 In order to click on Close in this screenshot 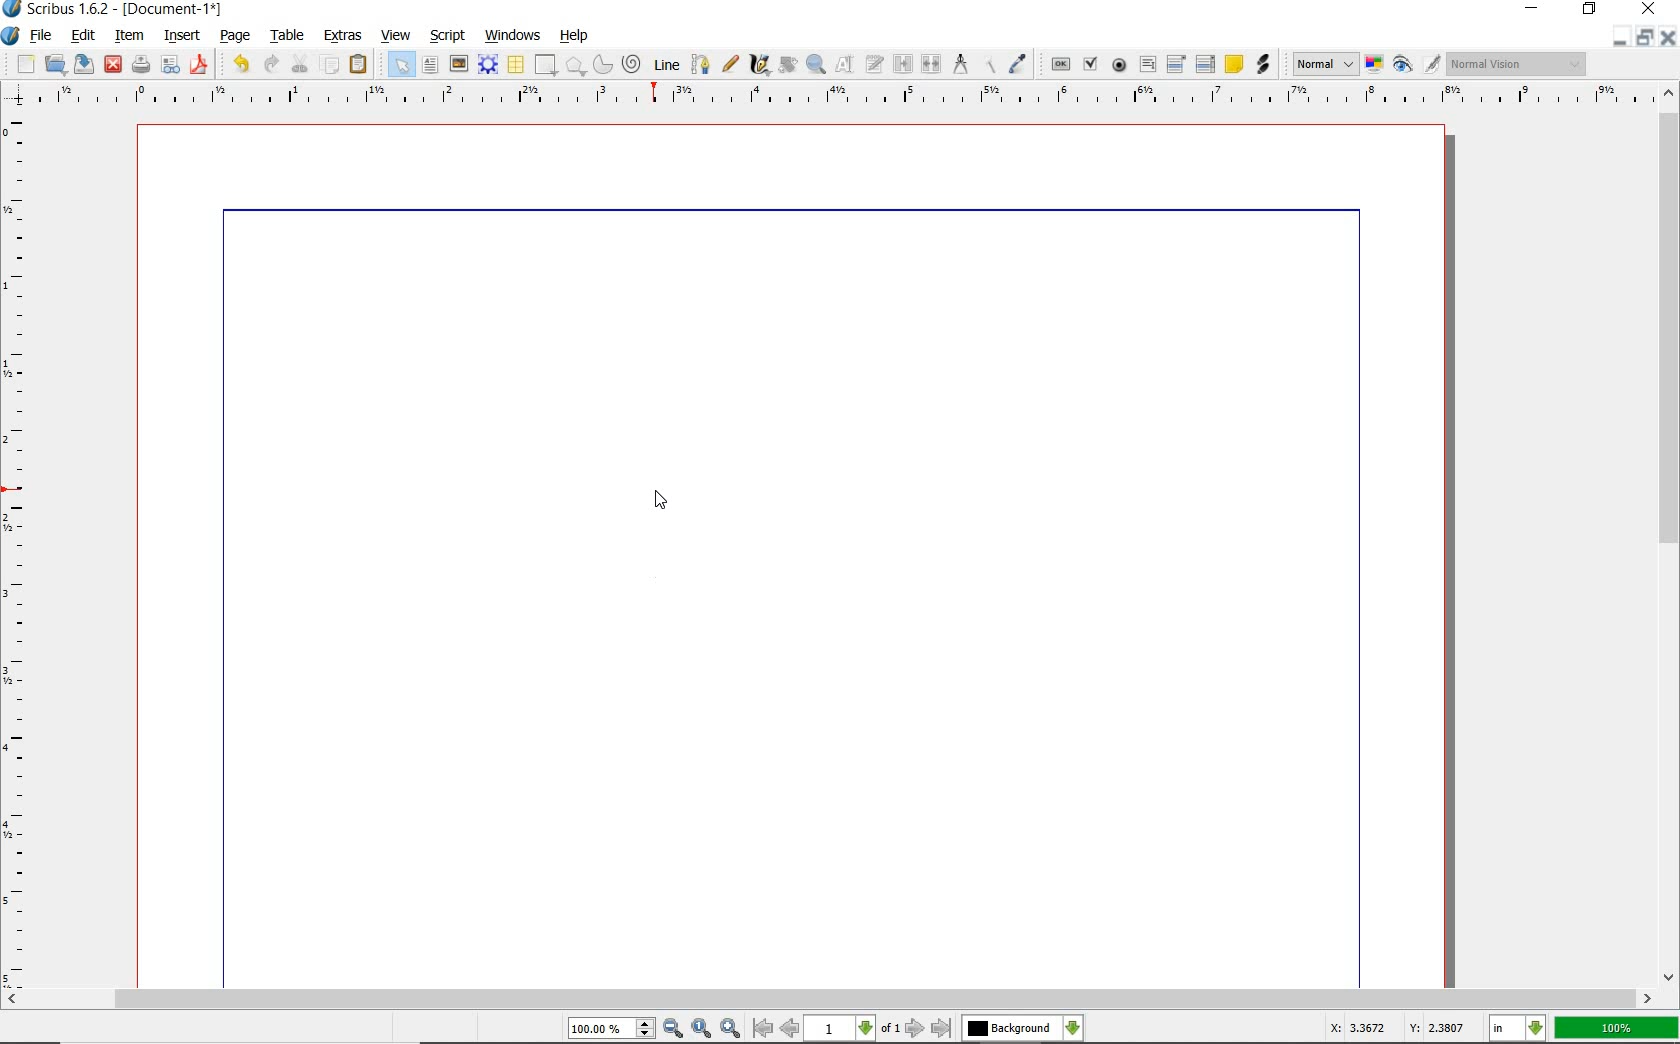, I will do `click(1670, 37)`.